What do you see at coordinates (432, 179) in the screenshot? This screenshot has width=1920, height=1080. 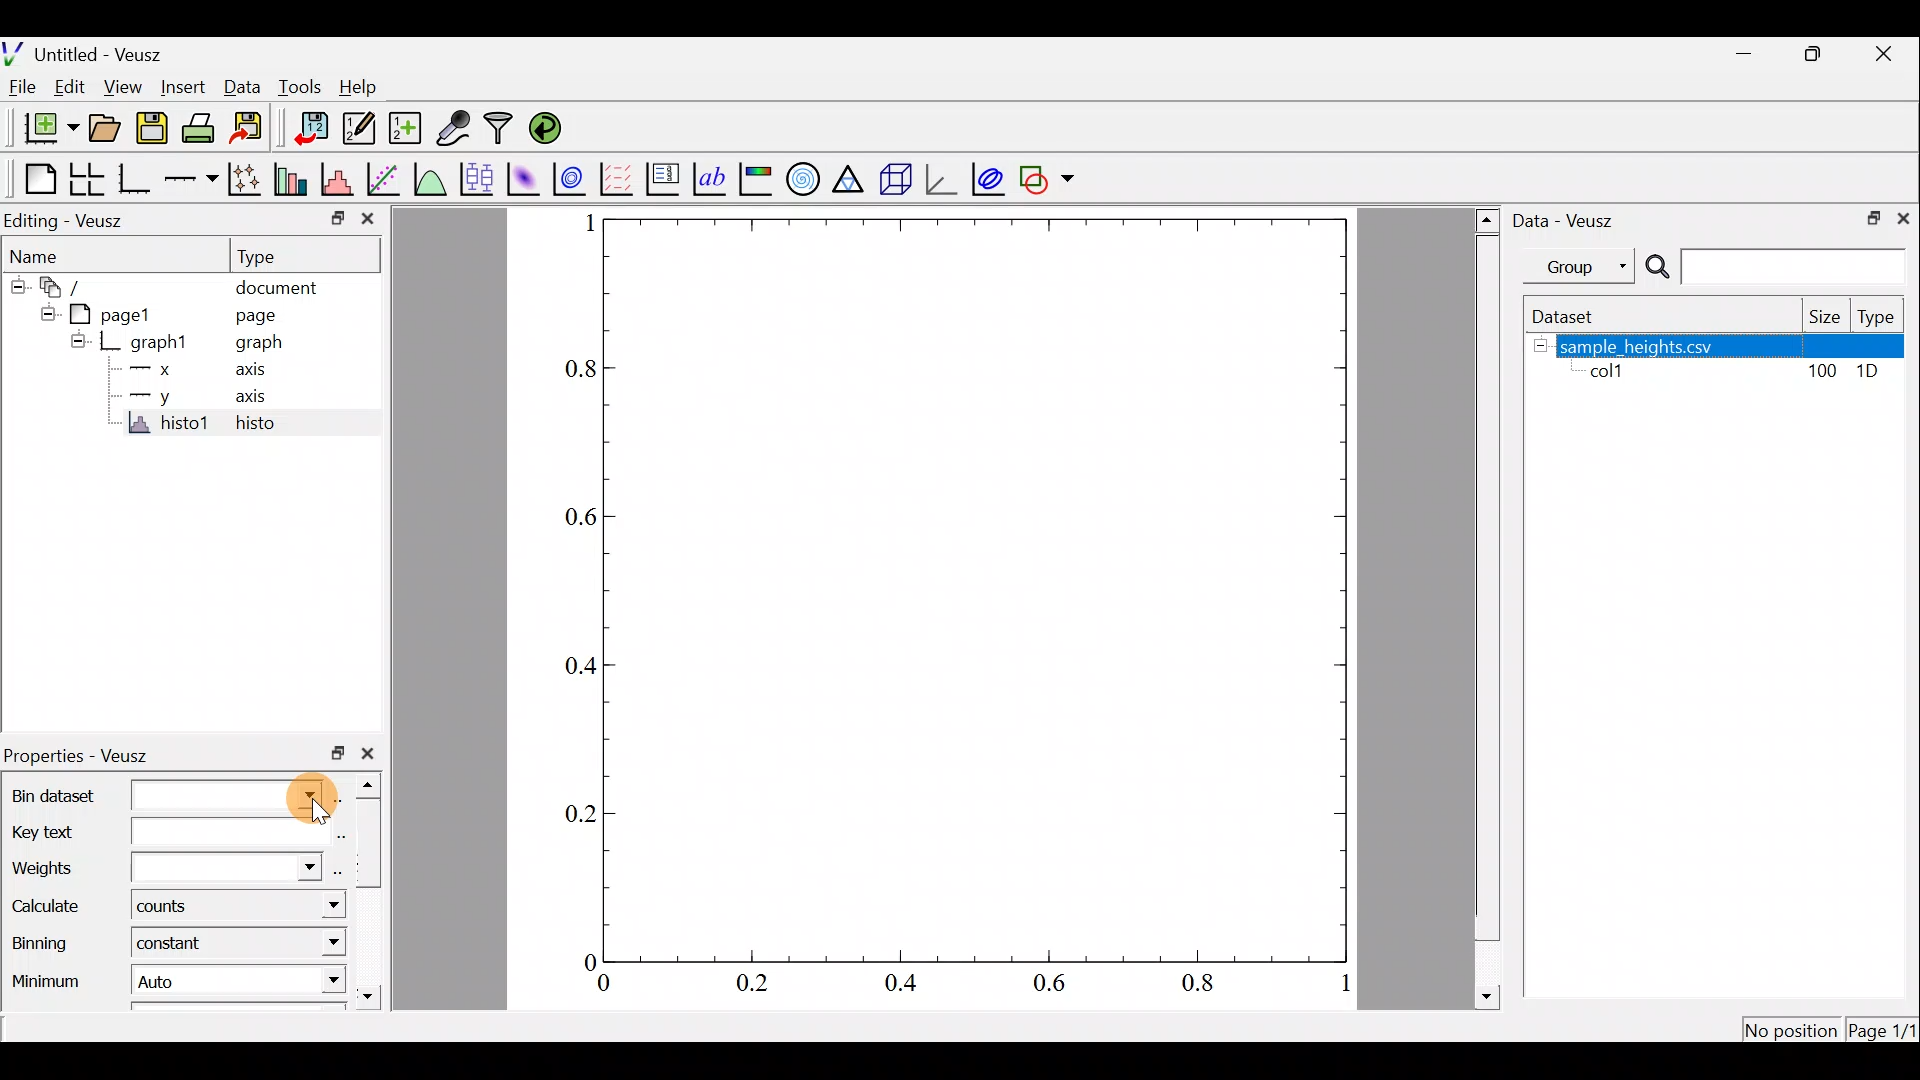 I see `plot a function` at bounding box center [432, 179].